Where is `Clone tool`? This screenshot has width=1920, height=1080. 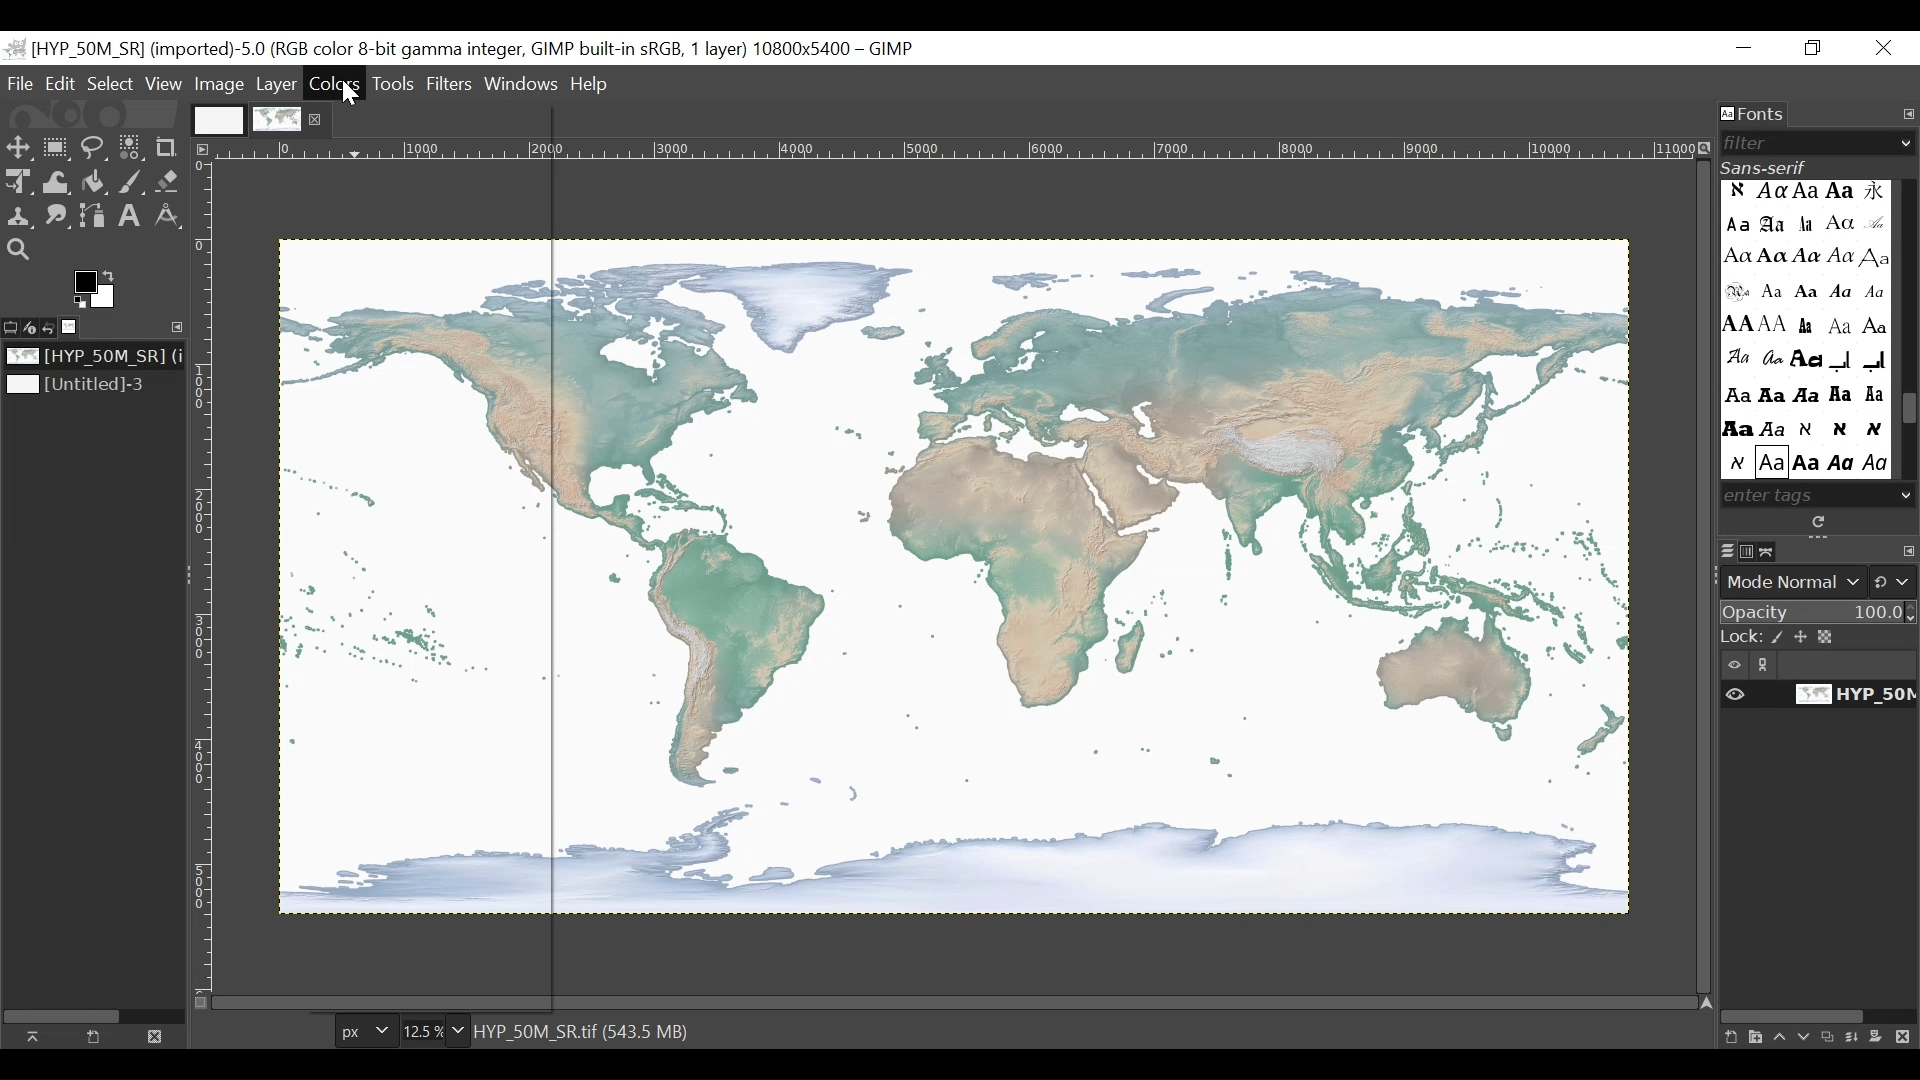
Clone tool is located at coordinates (18, 216).